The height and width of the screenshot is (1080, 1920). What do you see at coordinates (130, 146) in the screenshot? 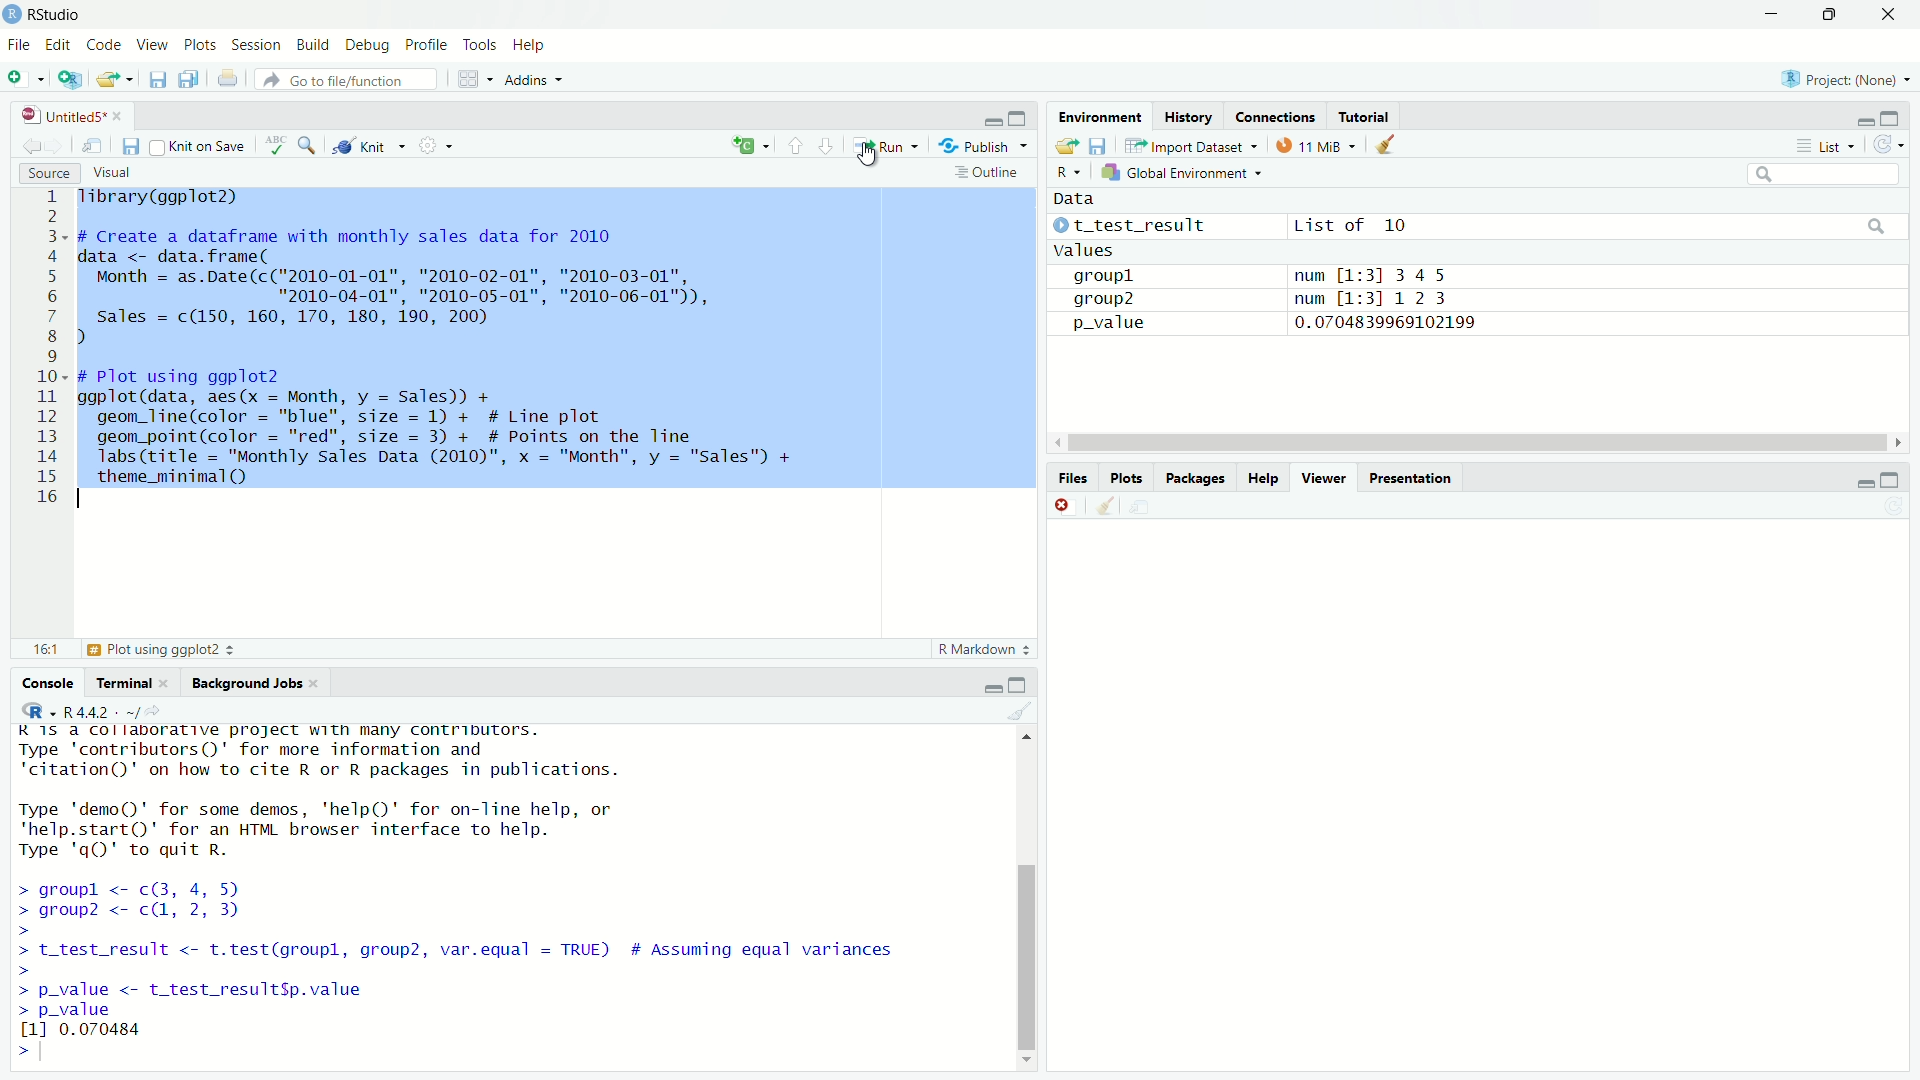
I see `save` at bounding box center [130, 146].